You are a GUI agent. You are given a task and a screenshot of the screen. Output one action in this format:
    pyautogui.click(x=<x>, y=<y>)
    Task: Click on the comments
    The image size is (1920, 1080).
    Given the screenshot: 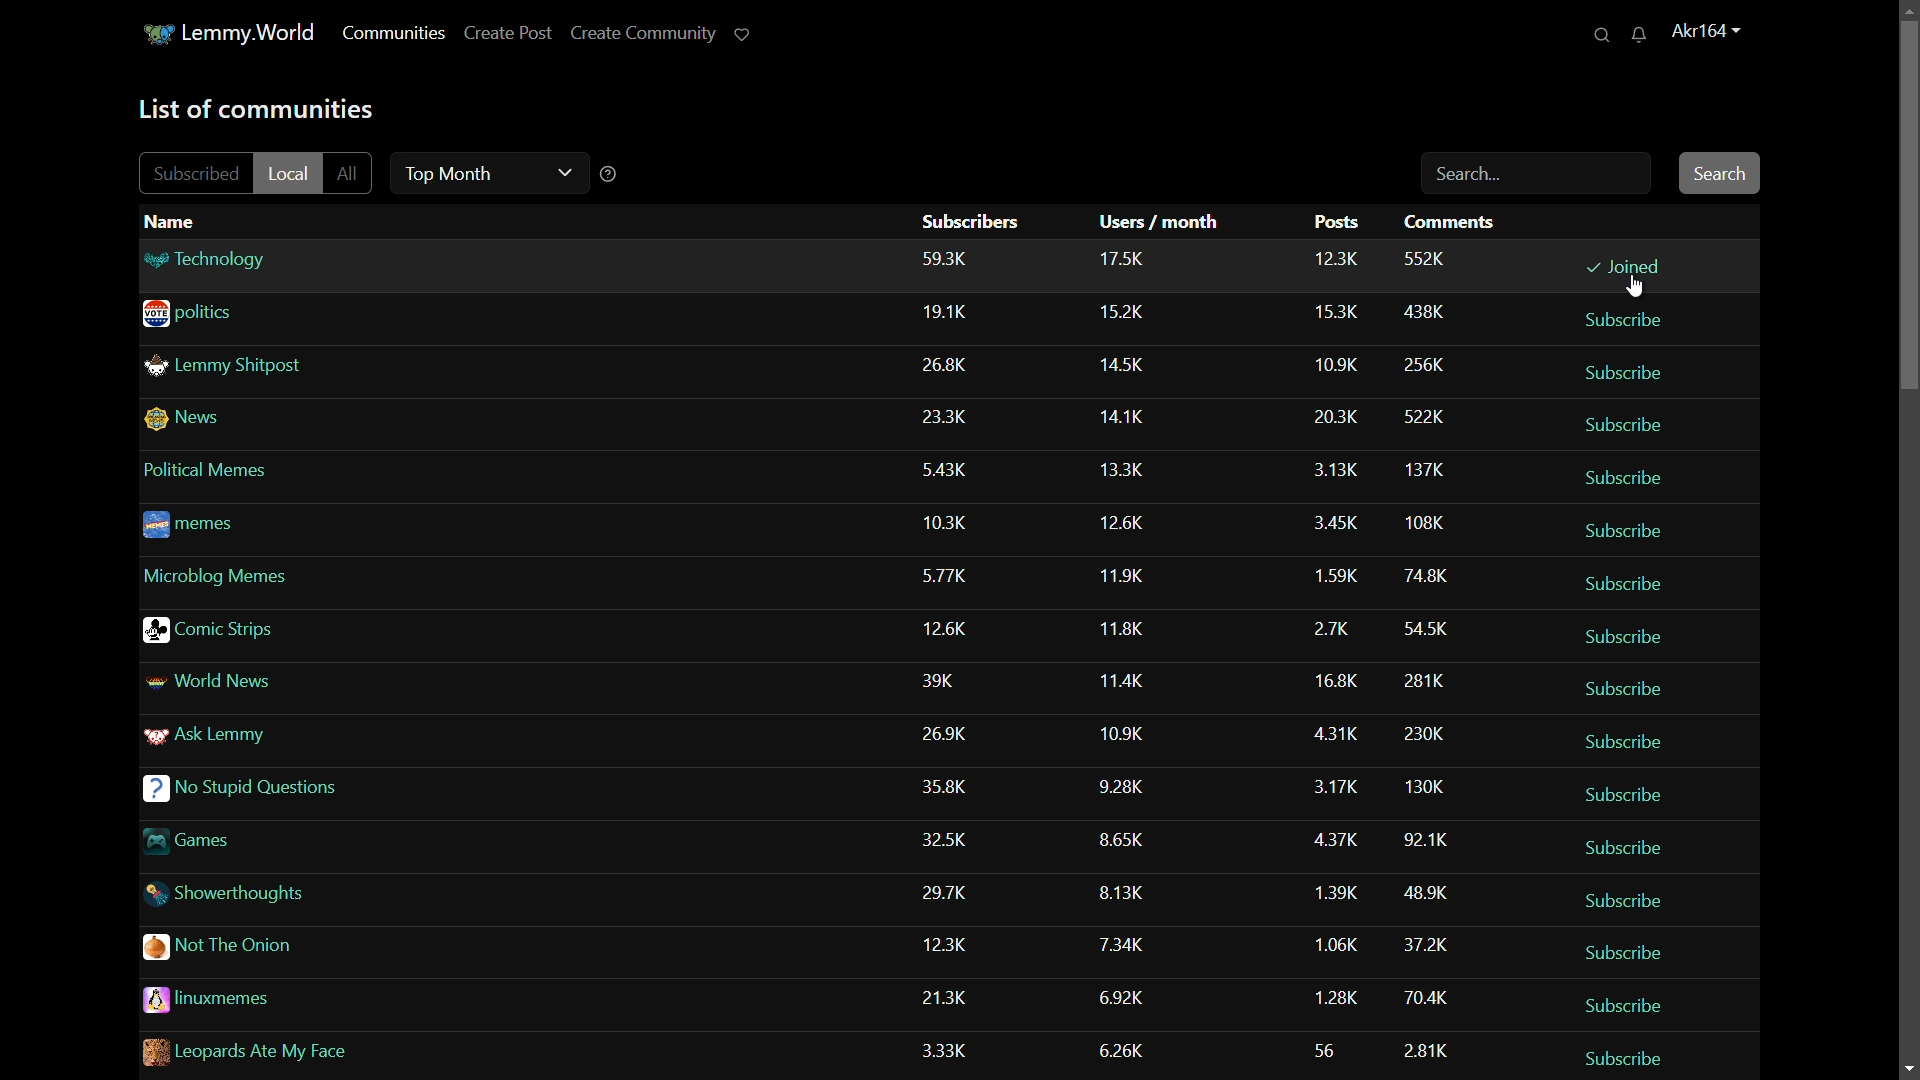 What is the action you would take?
    pyautogui.click(x=1424, y=525)
    